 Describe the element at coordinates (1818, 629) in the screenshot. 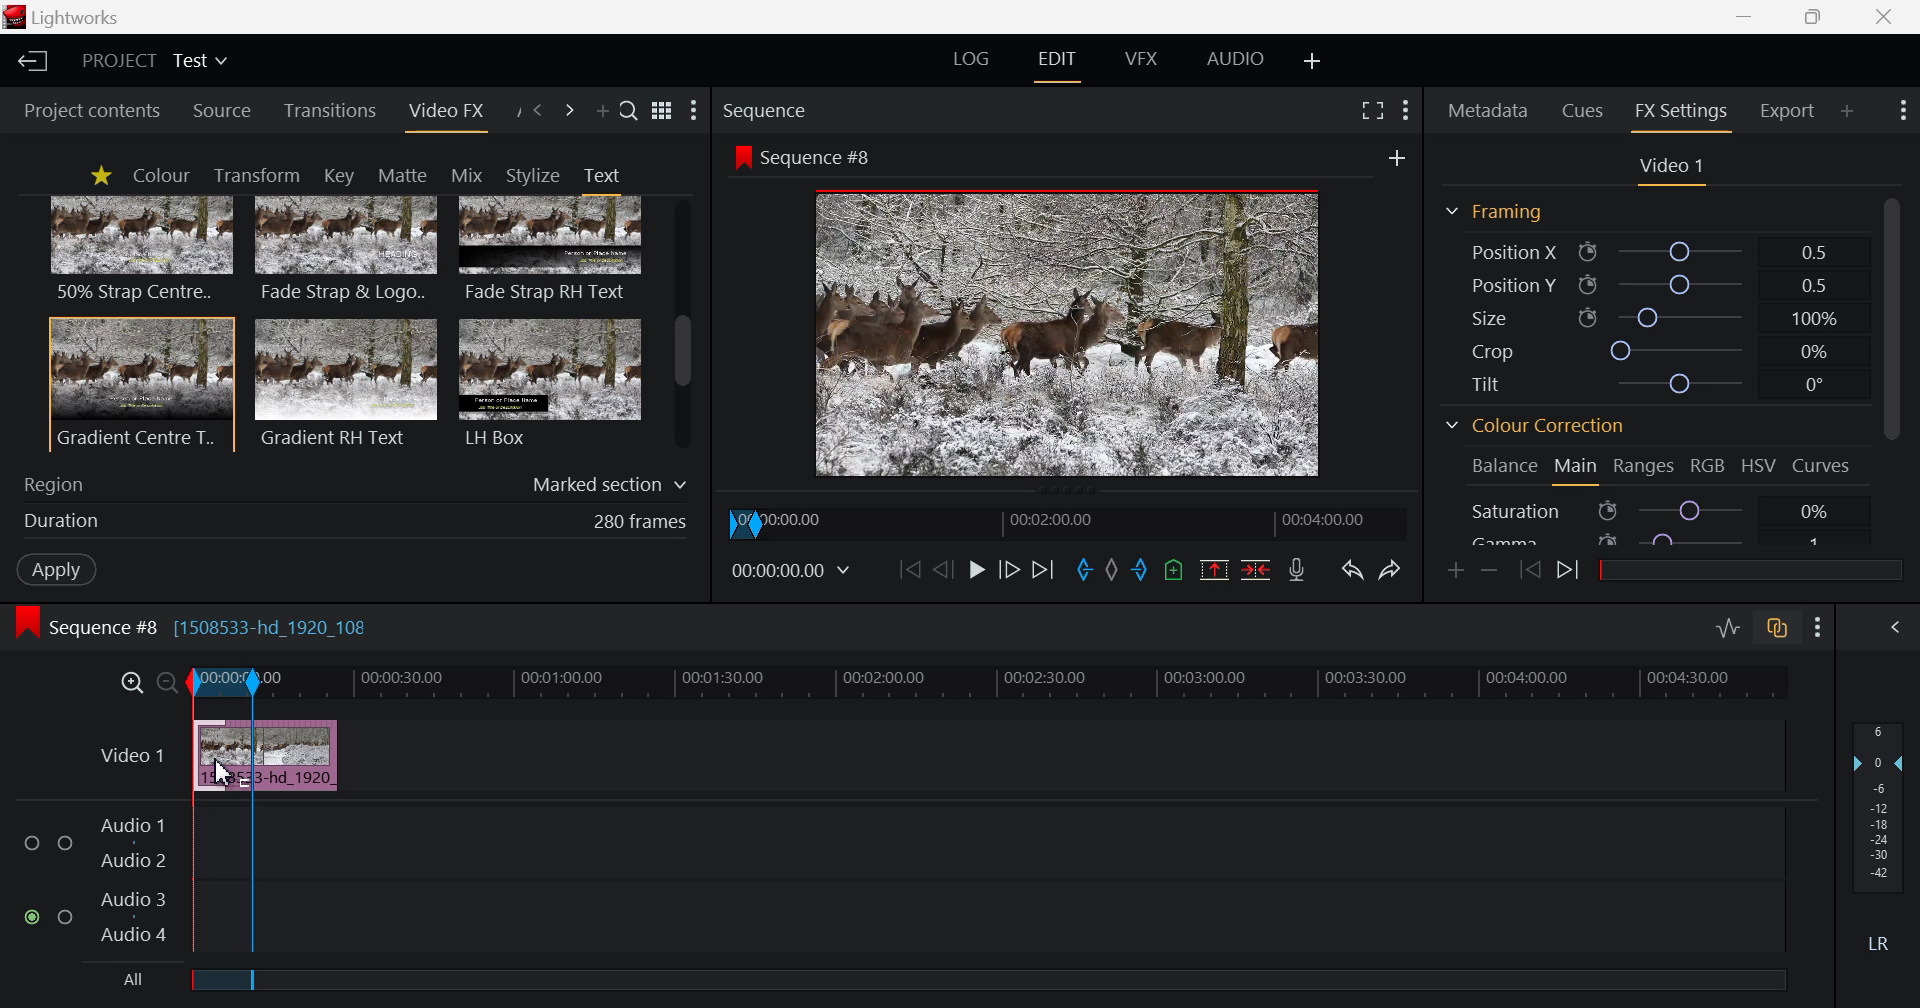

I see `Settings` at that location.